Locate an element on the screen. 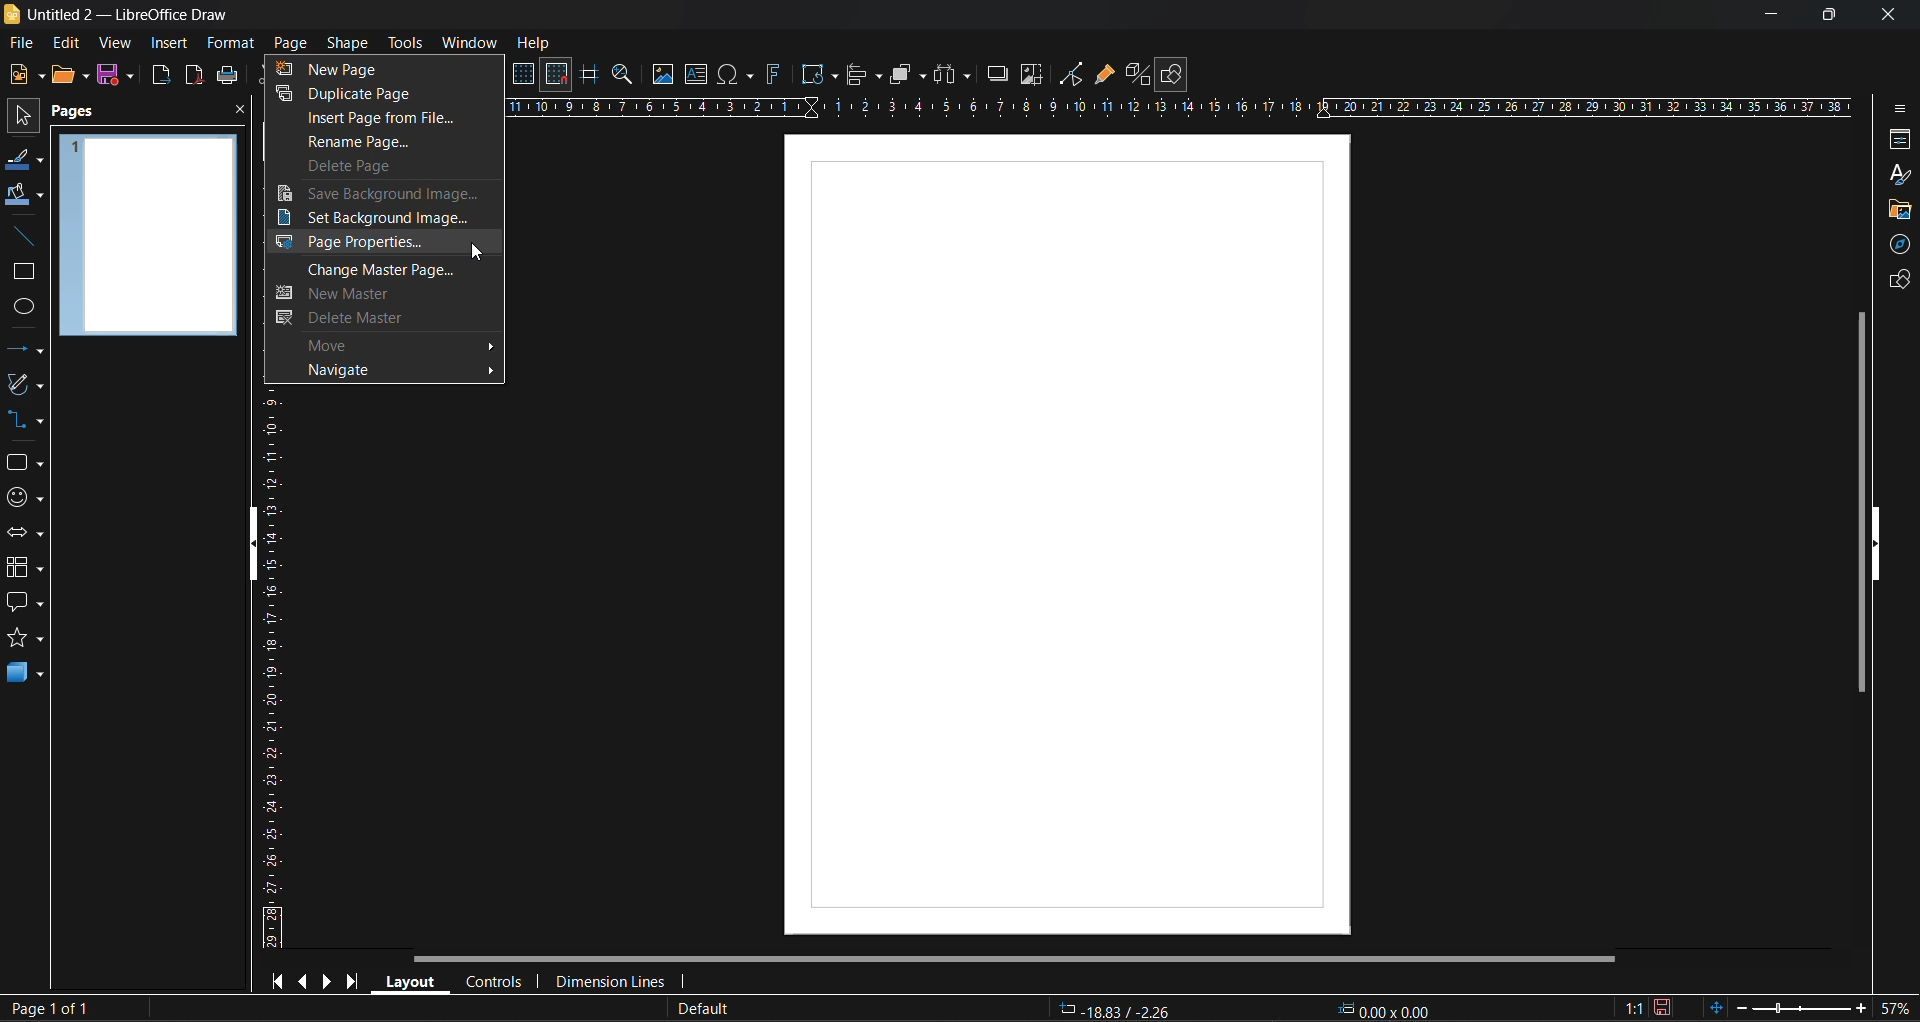  fill color is located at coordinates (23, 195).